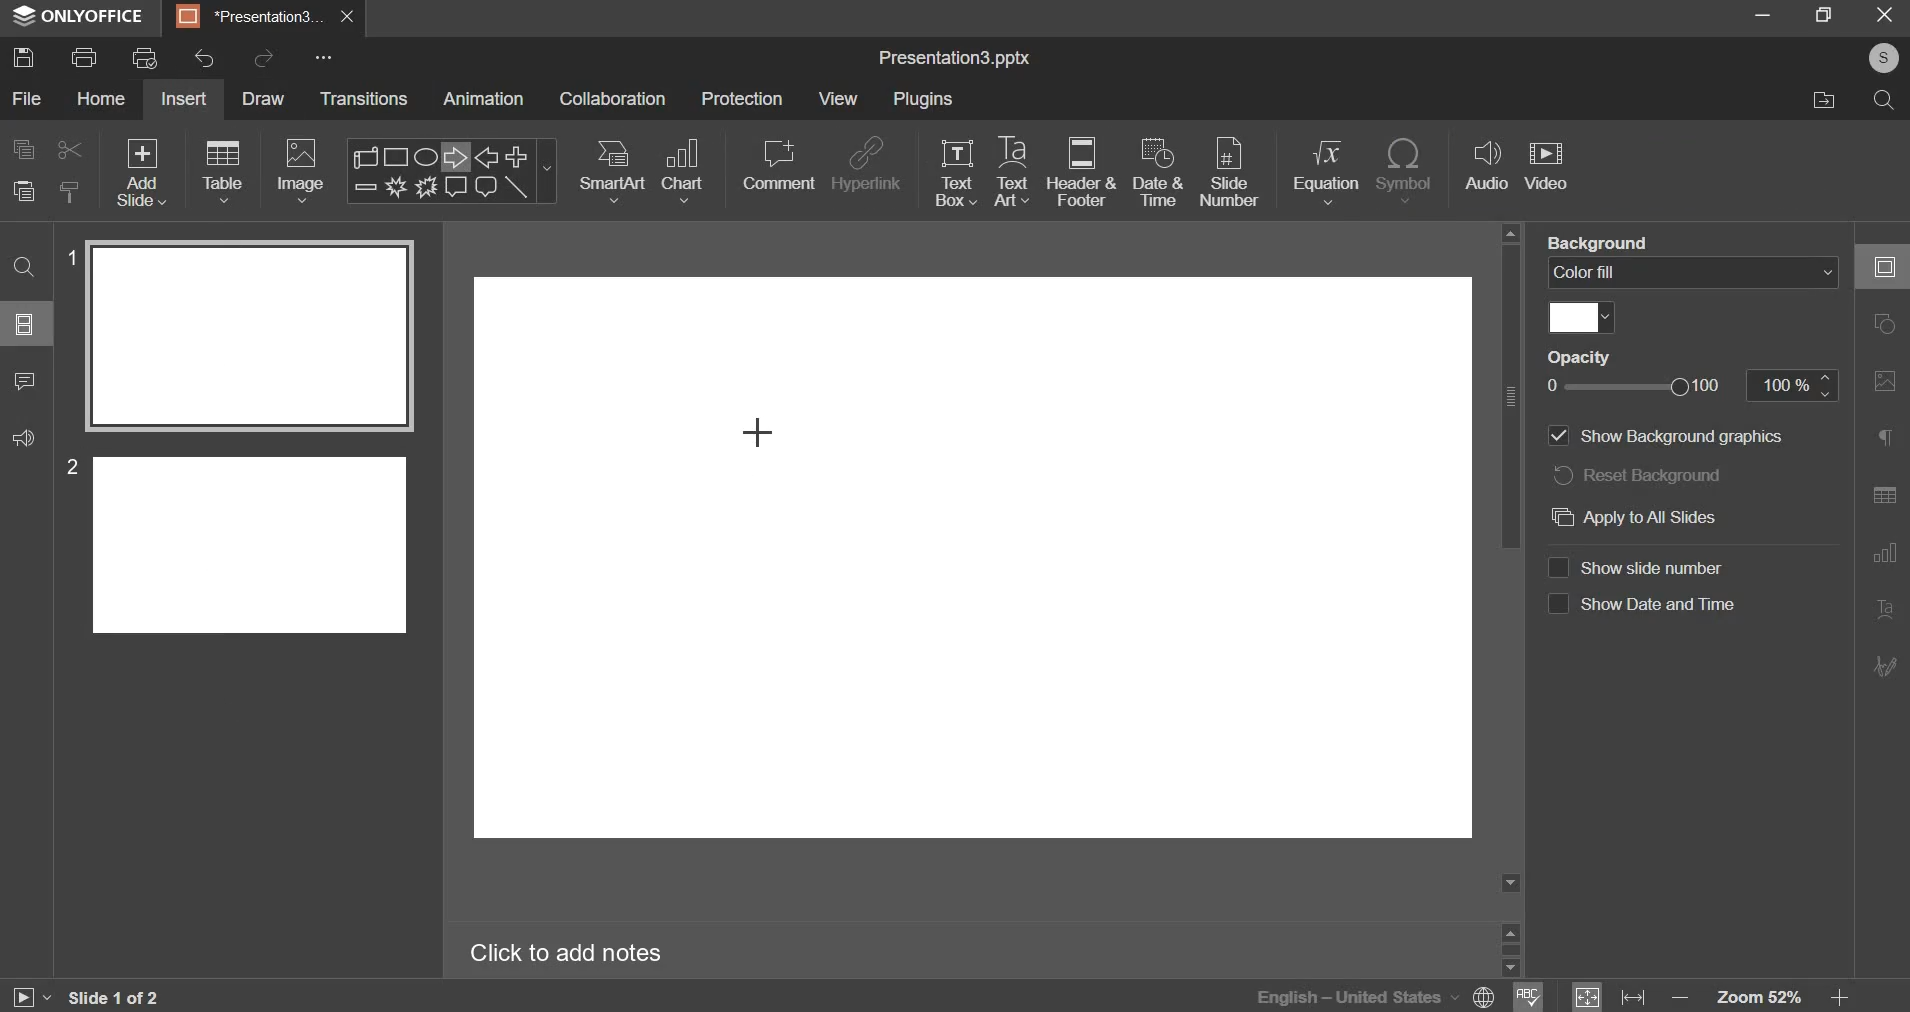 This screenshot has width=1910, height=1012. I want to click on Slide settings, so click(1883, 266).